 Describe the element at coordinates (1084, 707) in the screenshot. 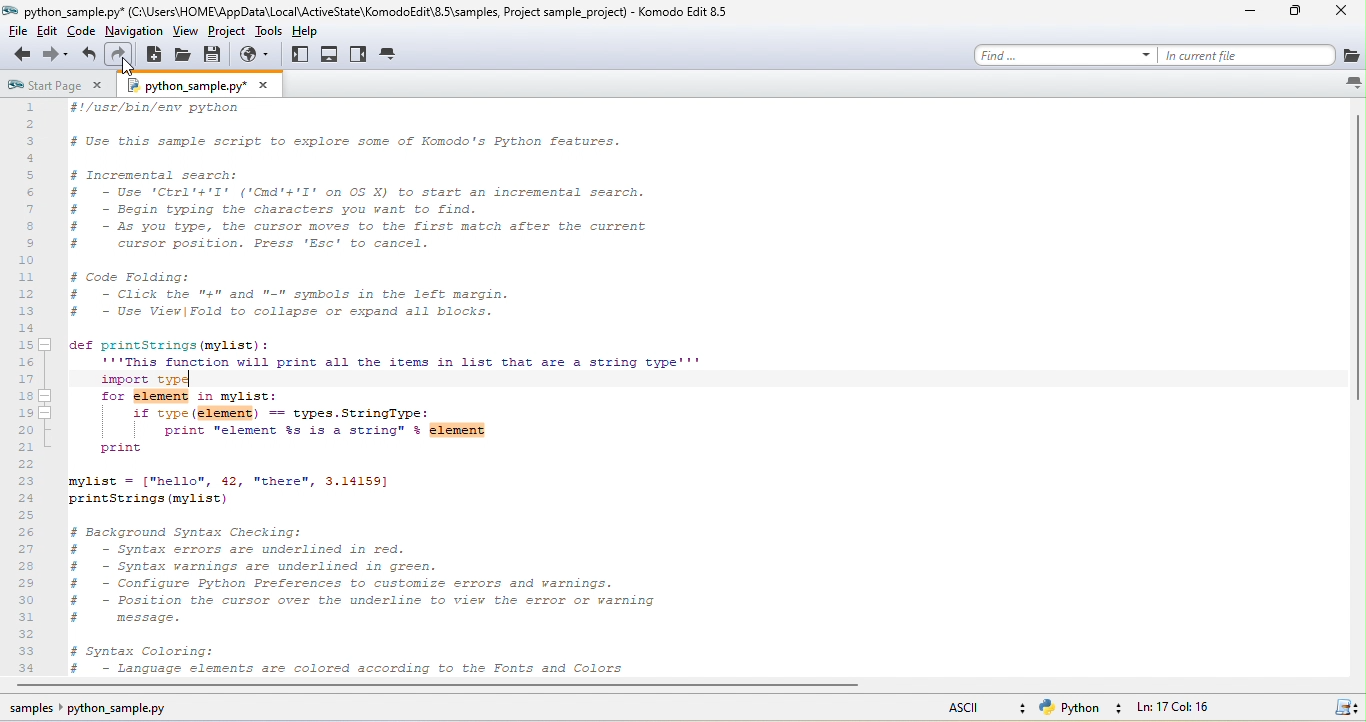

I see `python` at that location.